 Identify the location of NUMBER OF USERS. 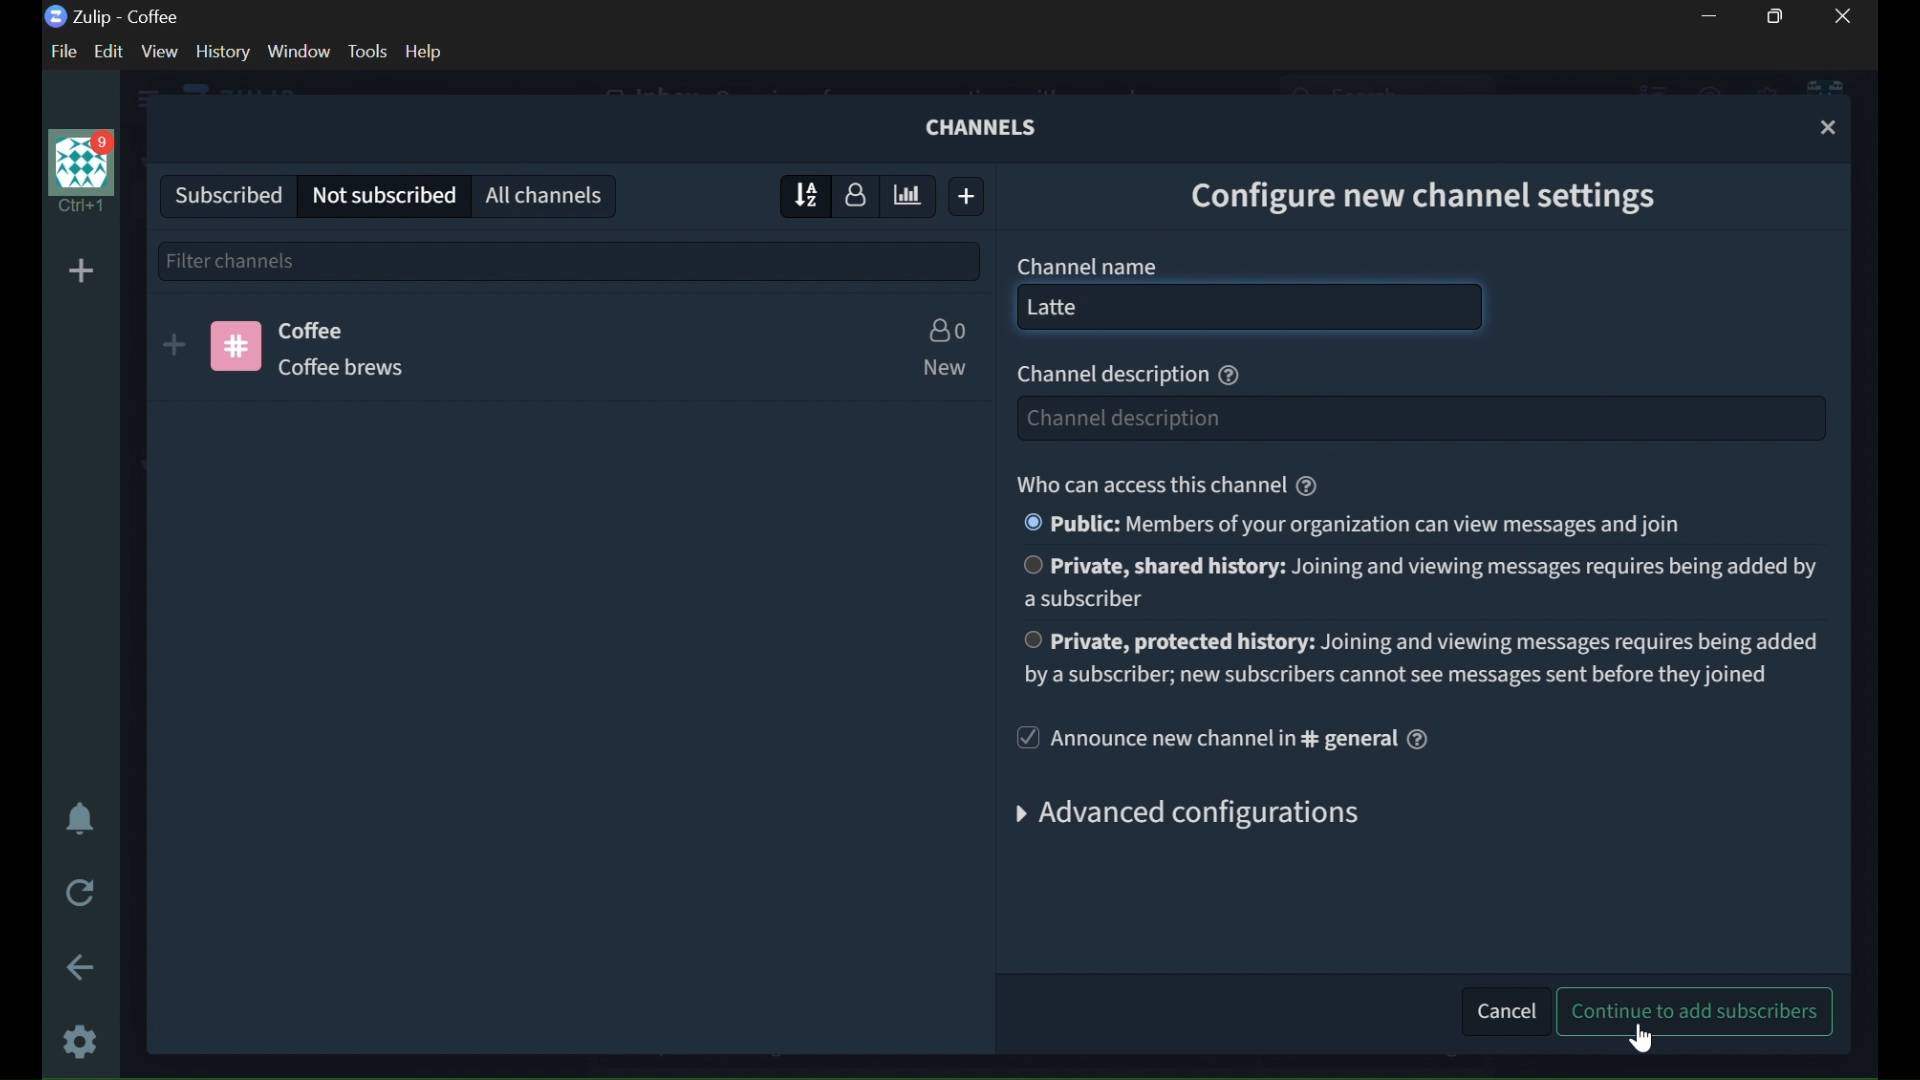
(946, 330).